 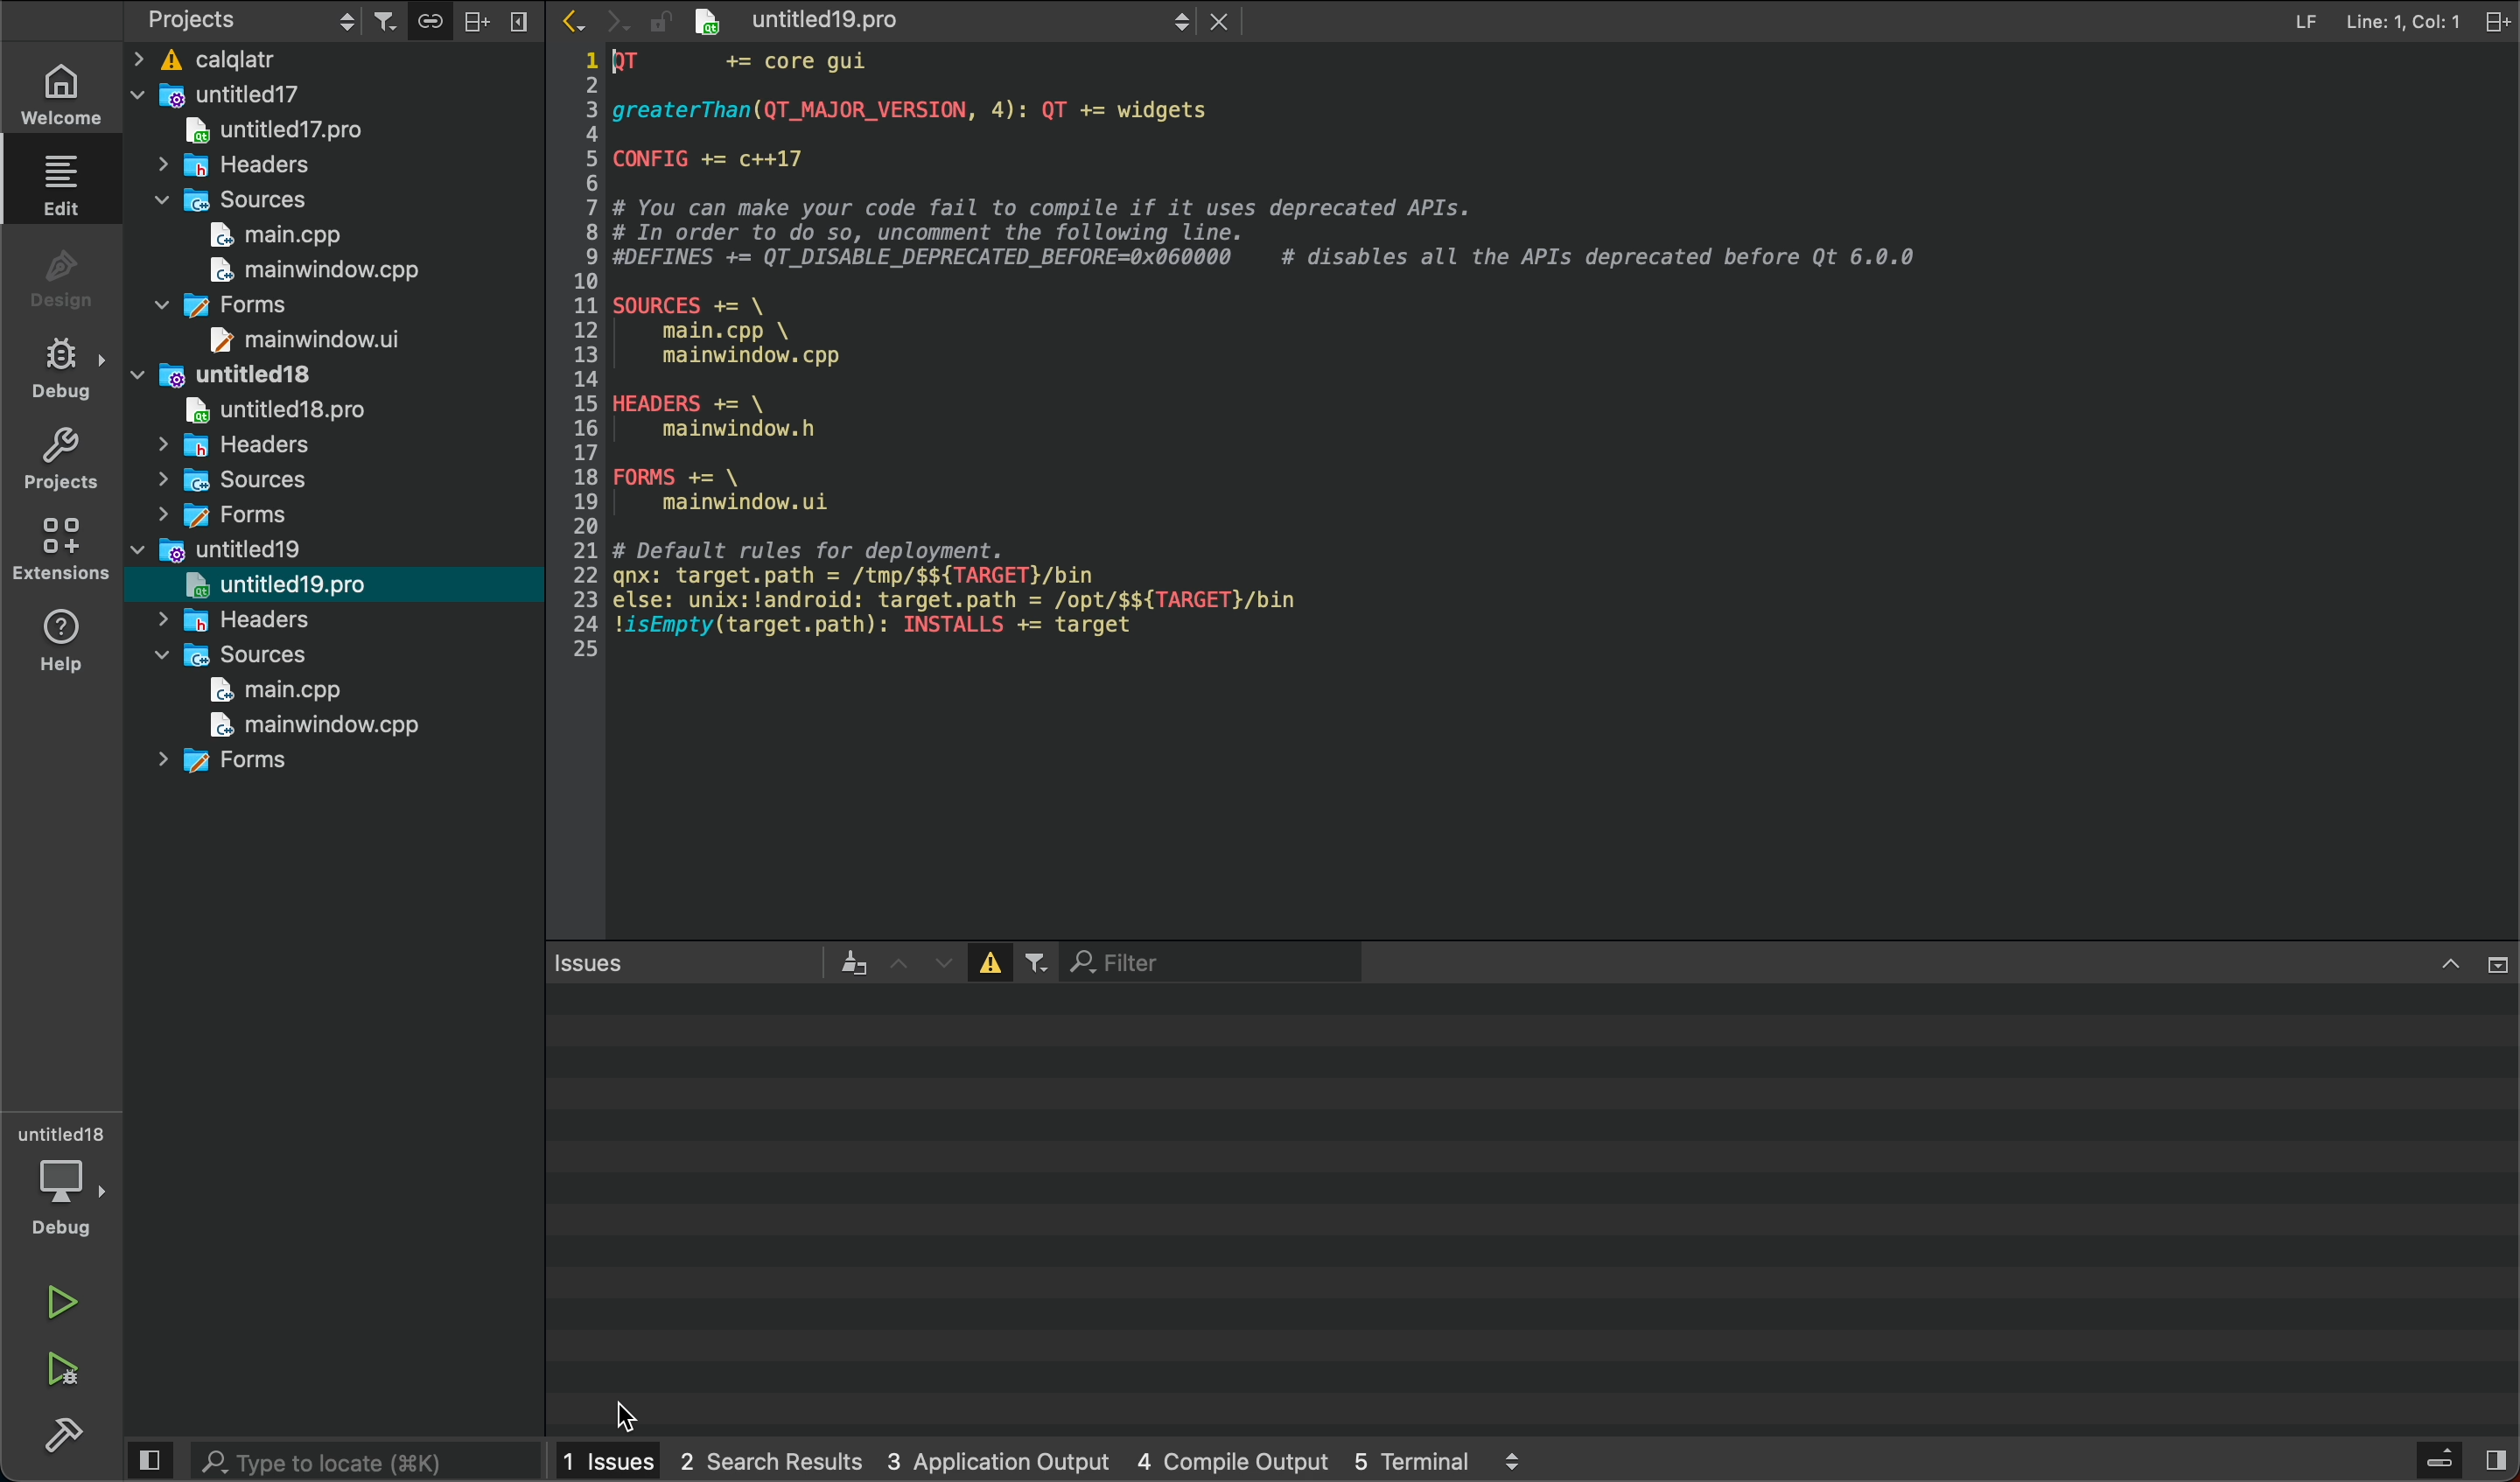 What do you see at coordinates (68, 93) in the screenshot?
I see `welcome` at bounding box center [68, 93].